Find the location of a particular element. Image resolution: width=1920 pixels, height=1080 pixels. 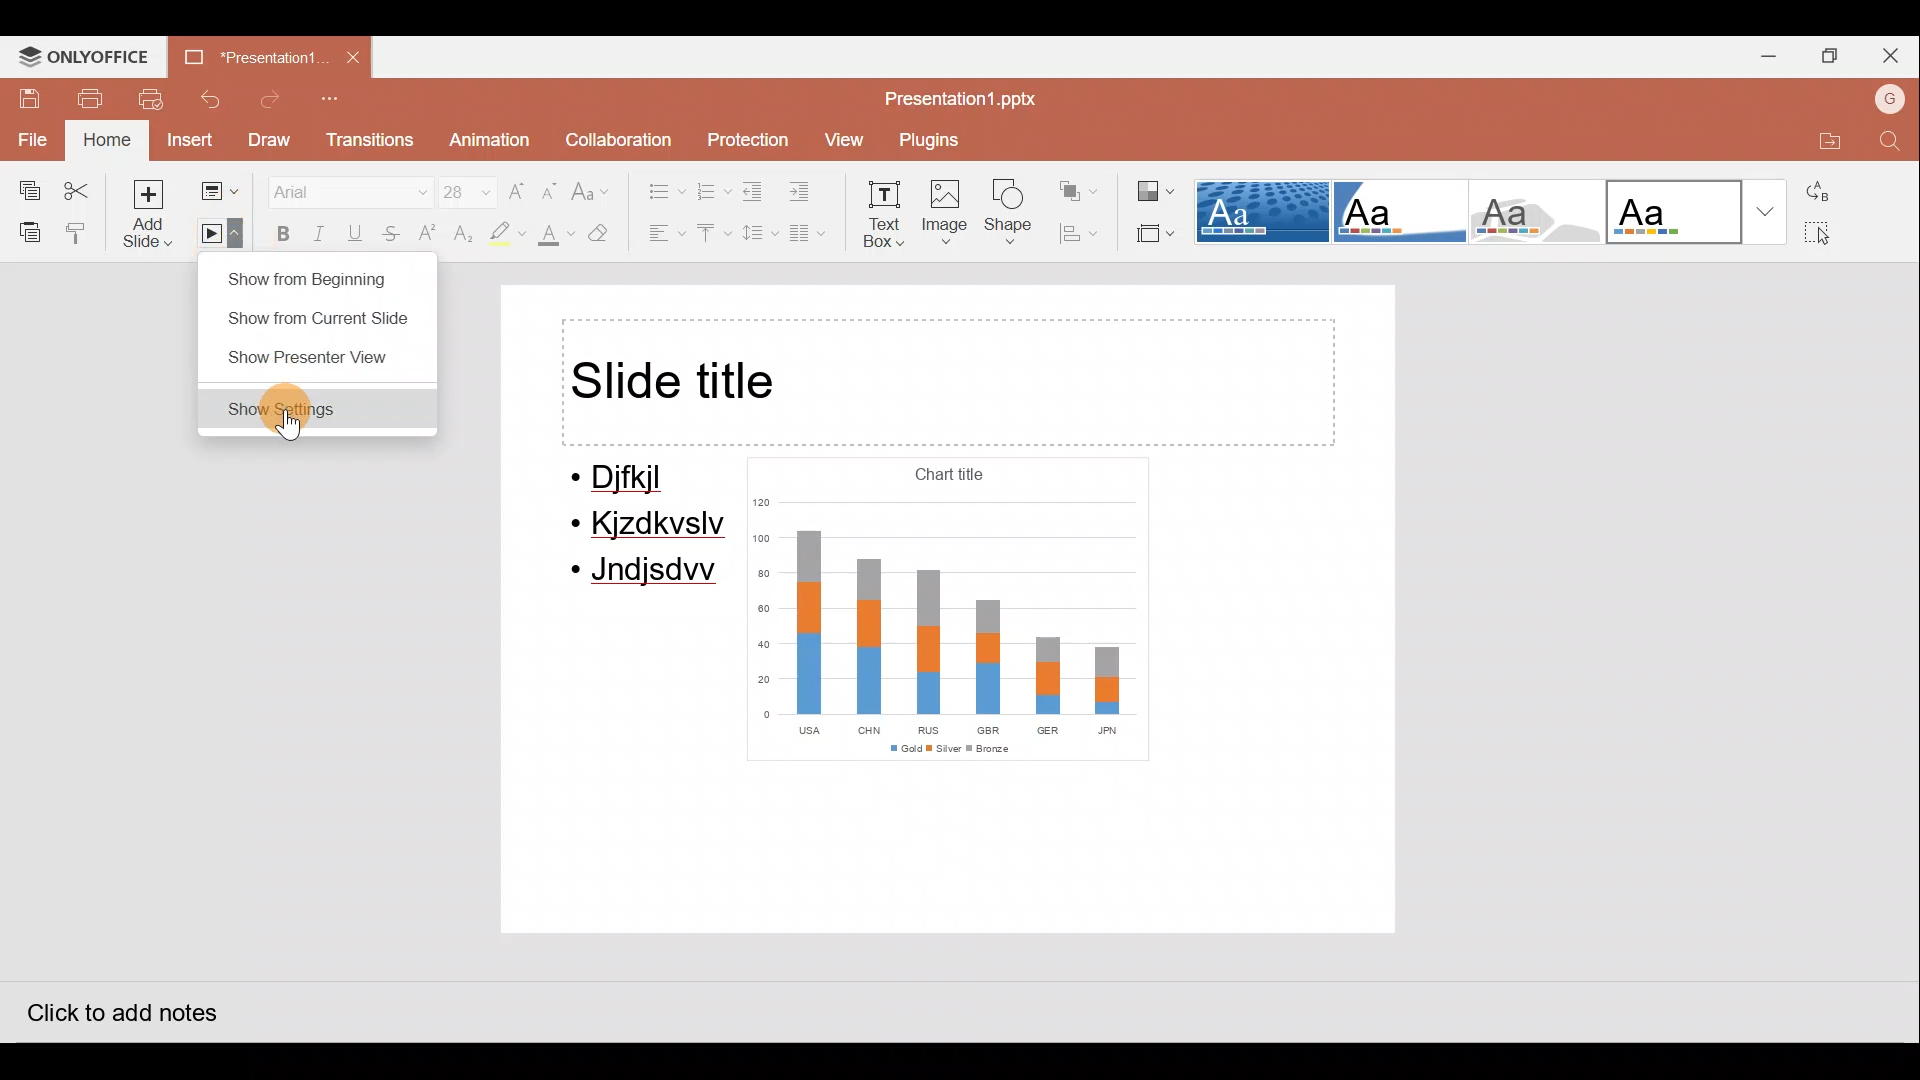

Chart is located at coordinates (944, 610).